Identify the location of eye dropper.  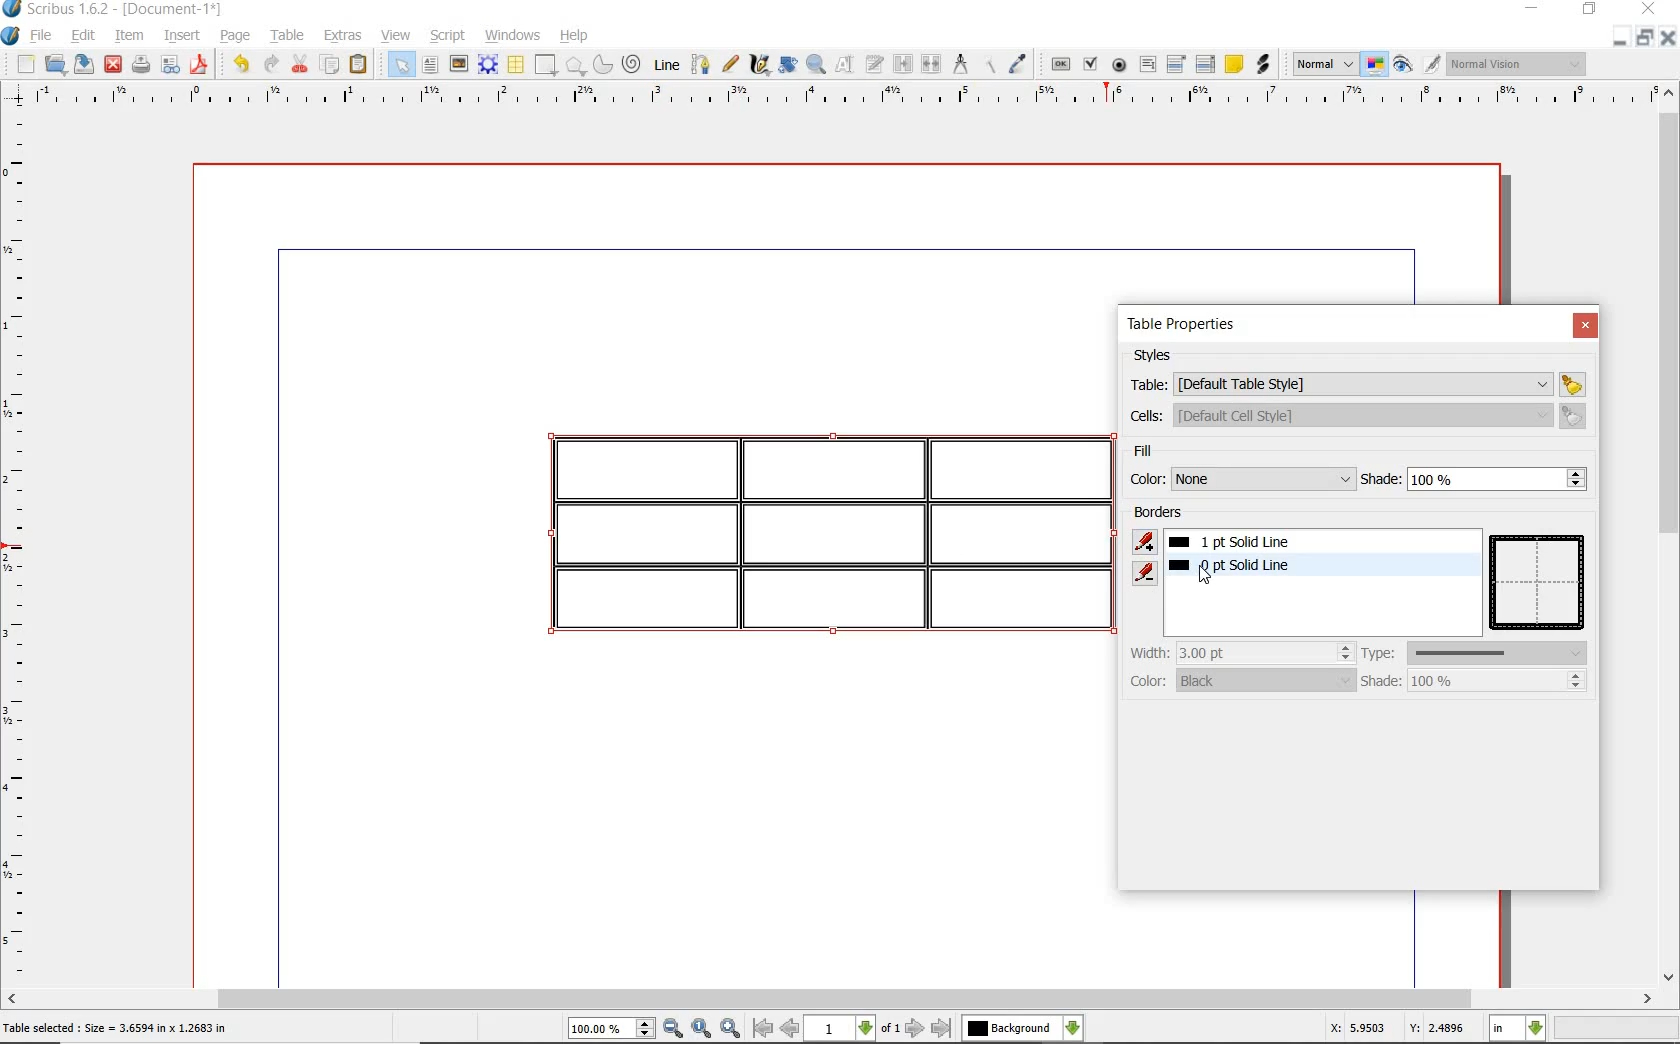
(1019, 66).